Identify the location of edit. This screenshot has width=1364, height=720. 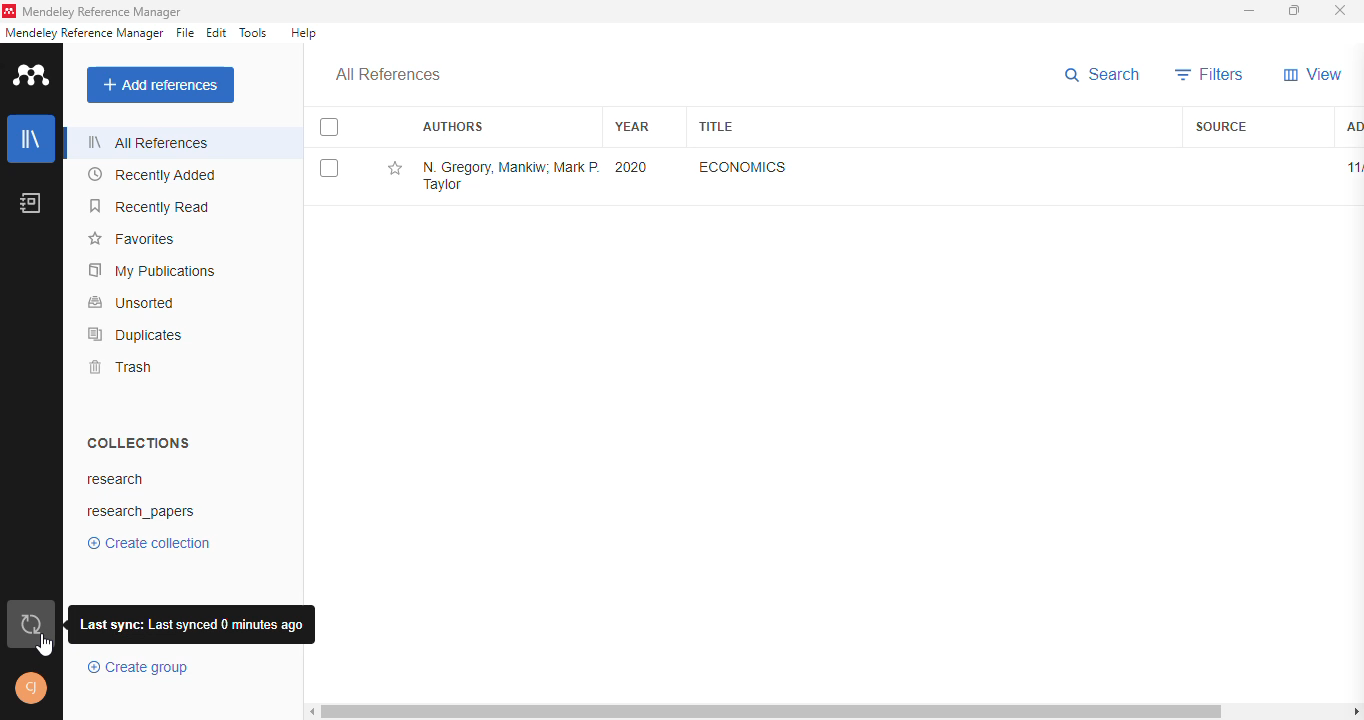
(217, 33).